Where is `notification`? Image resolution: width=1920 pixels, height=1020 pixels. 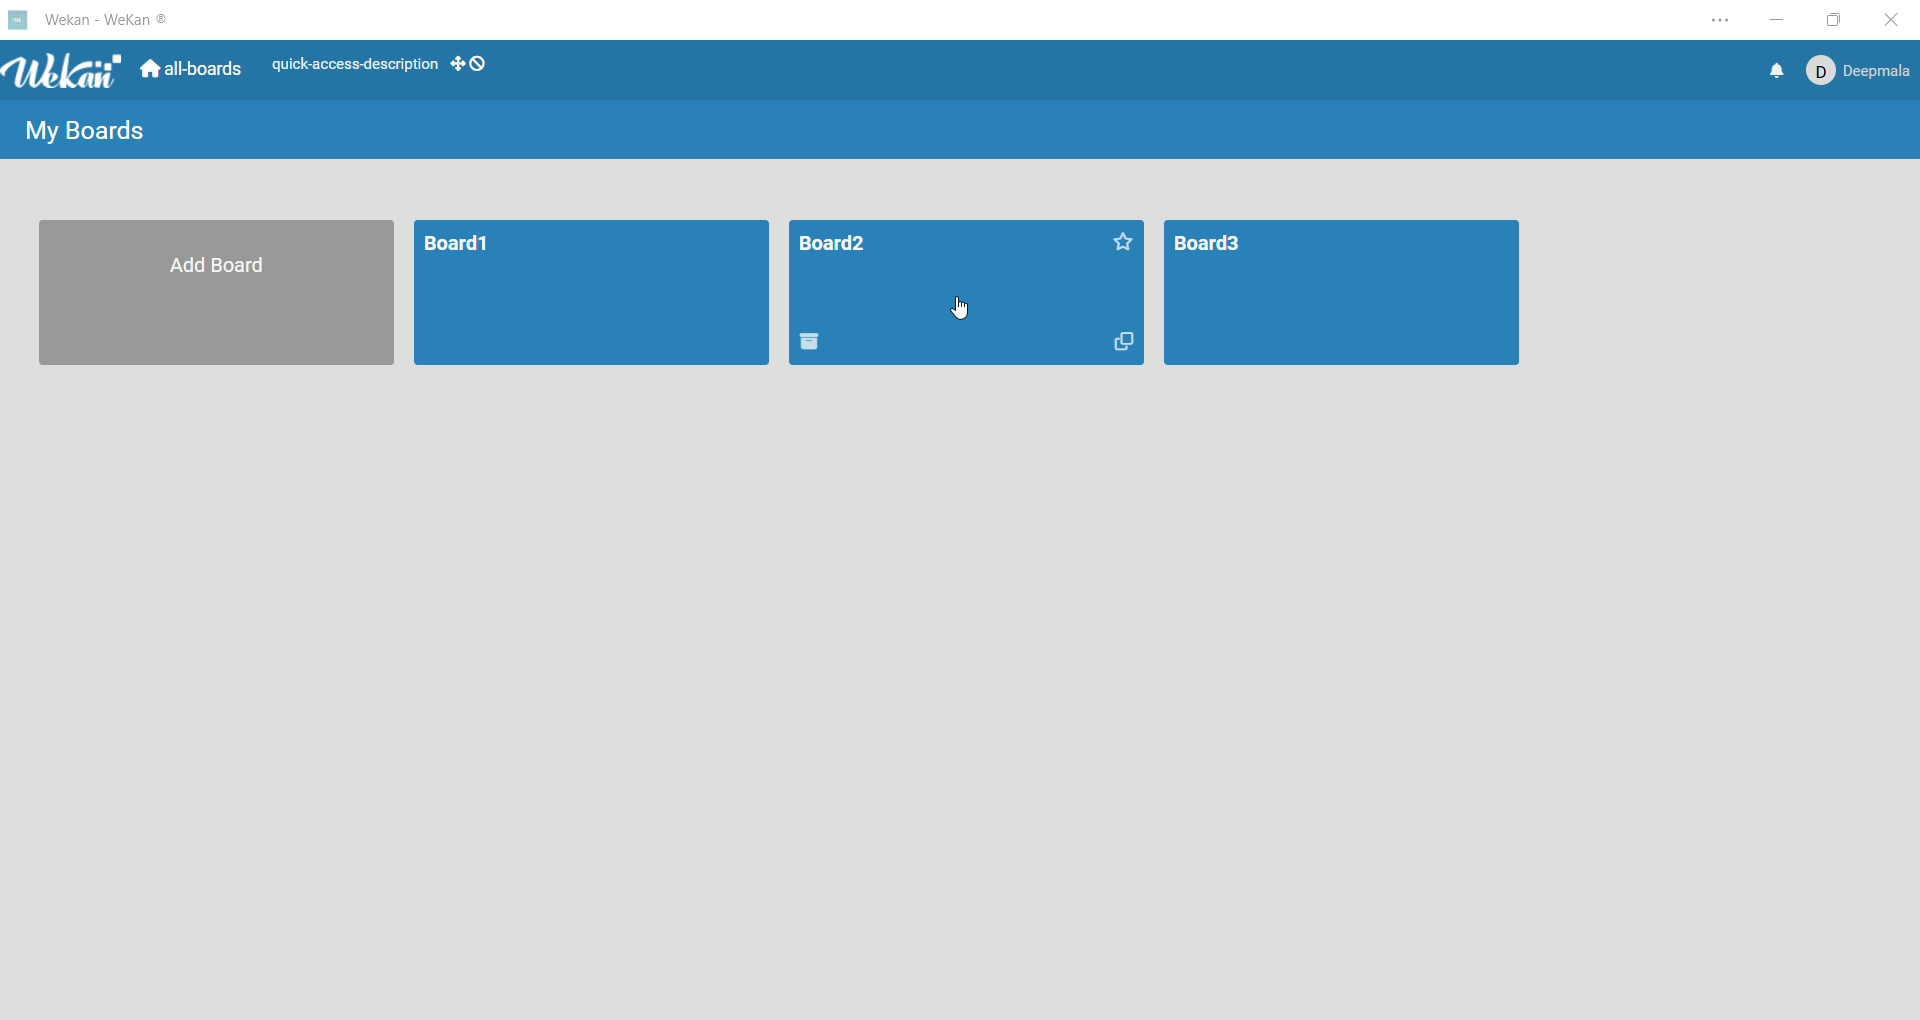
notification is located at coordinates (1771, 74).